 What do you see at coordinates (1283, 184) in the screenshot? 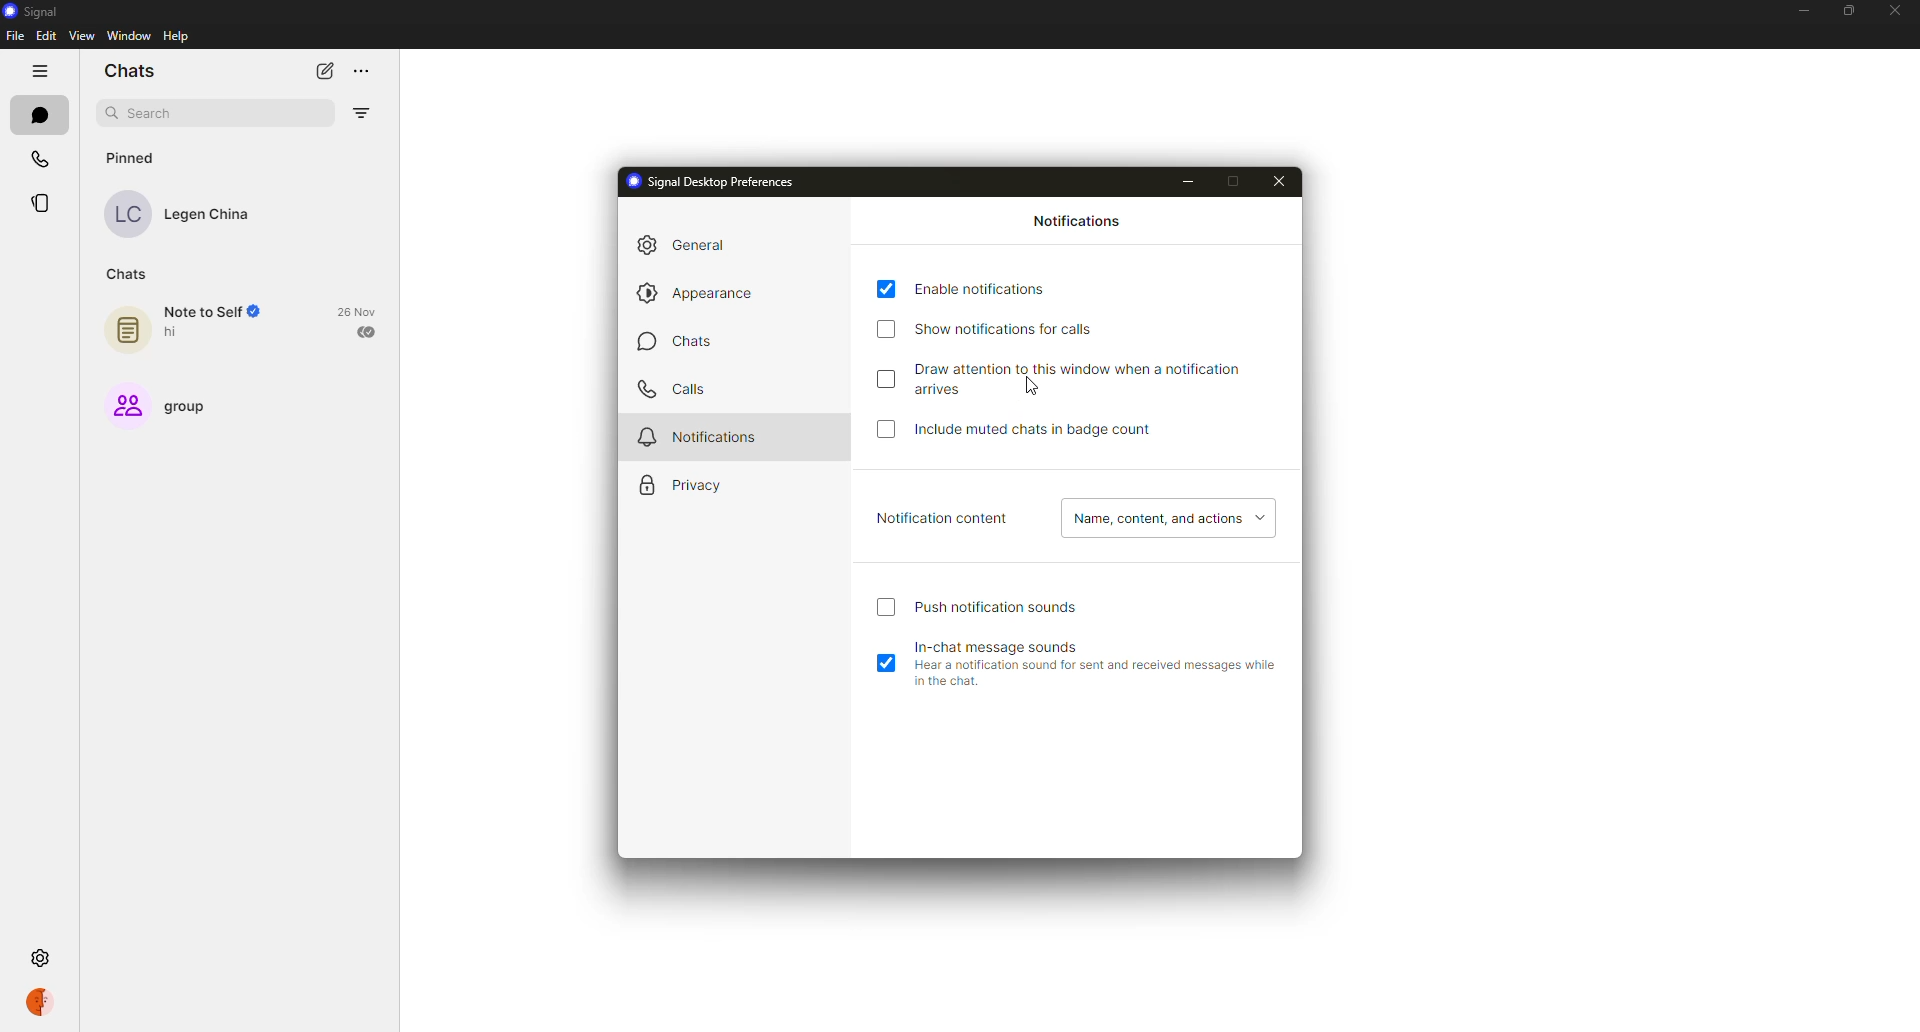
I see `close` at bounding box center [1283, 184].